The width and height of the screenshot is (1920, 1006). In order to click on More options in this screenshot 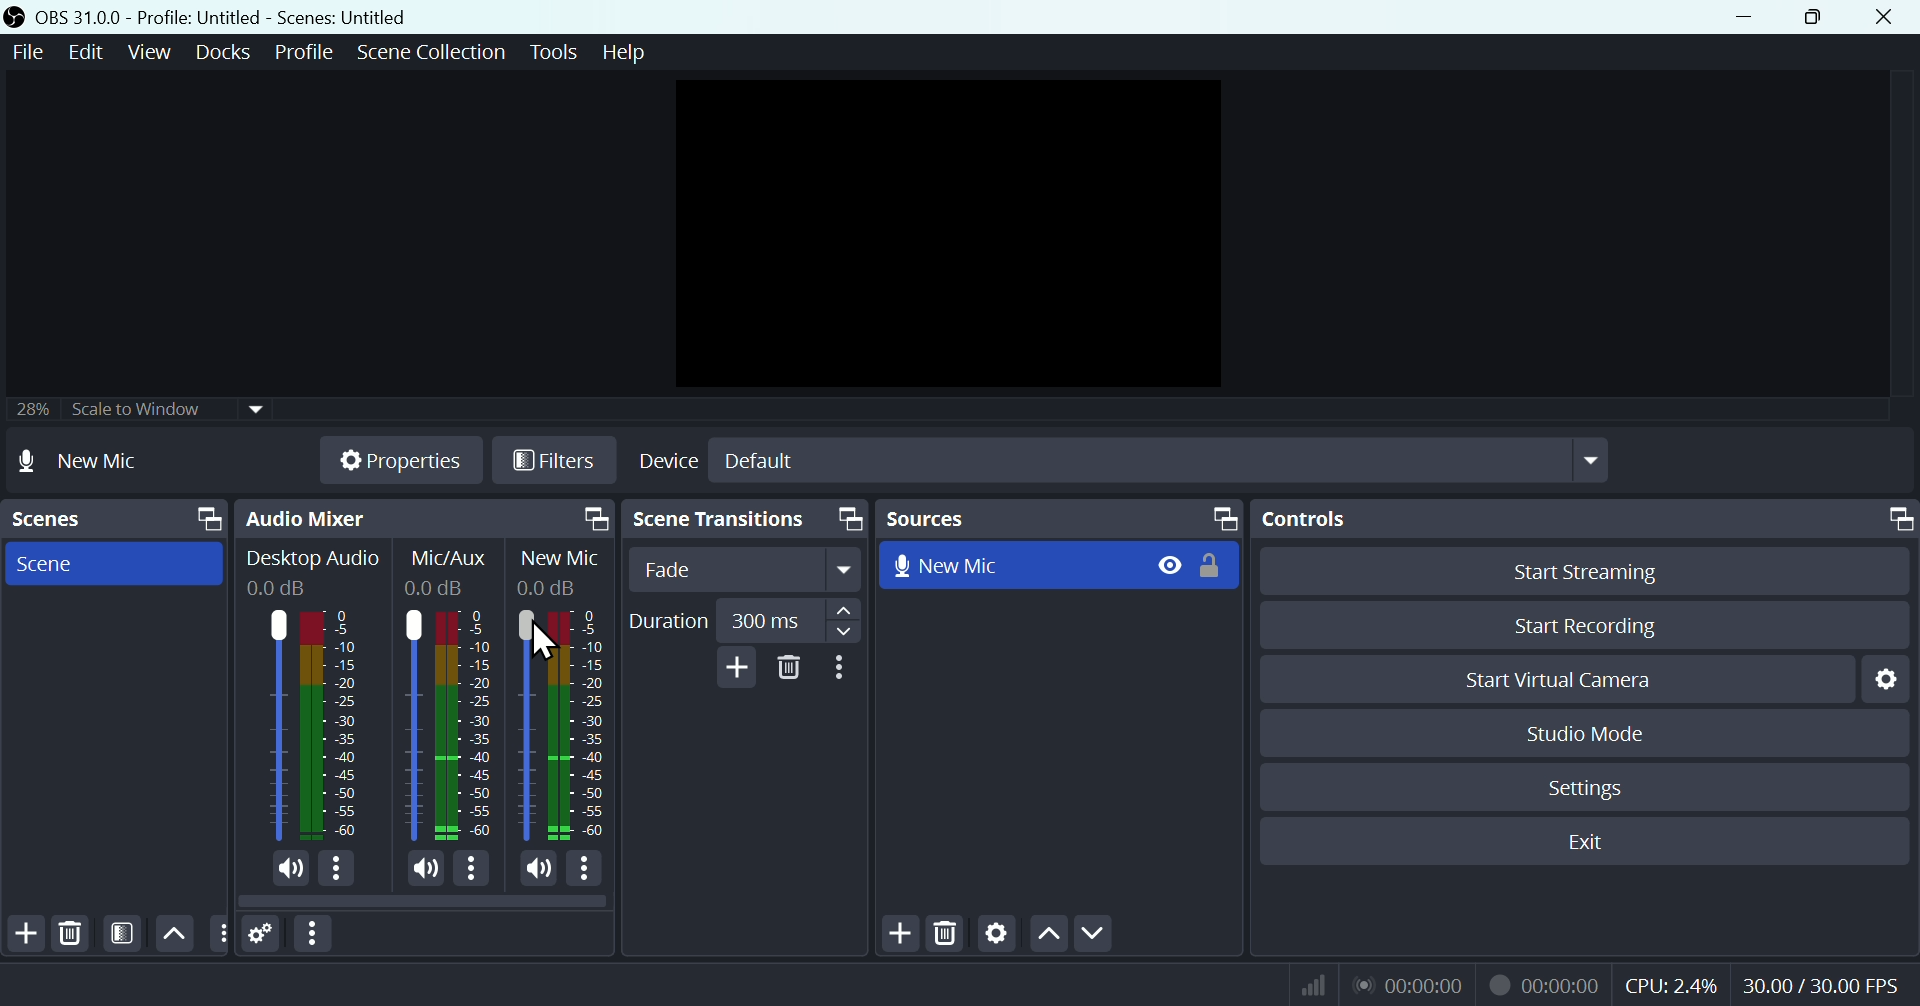, I will do `click(843, 668)`.